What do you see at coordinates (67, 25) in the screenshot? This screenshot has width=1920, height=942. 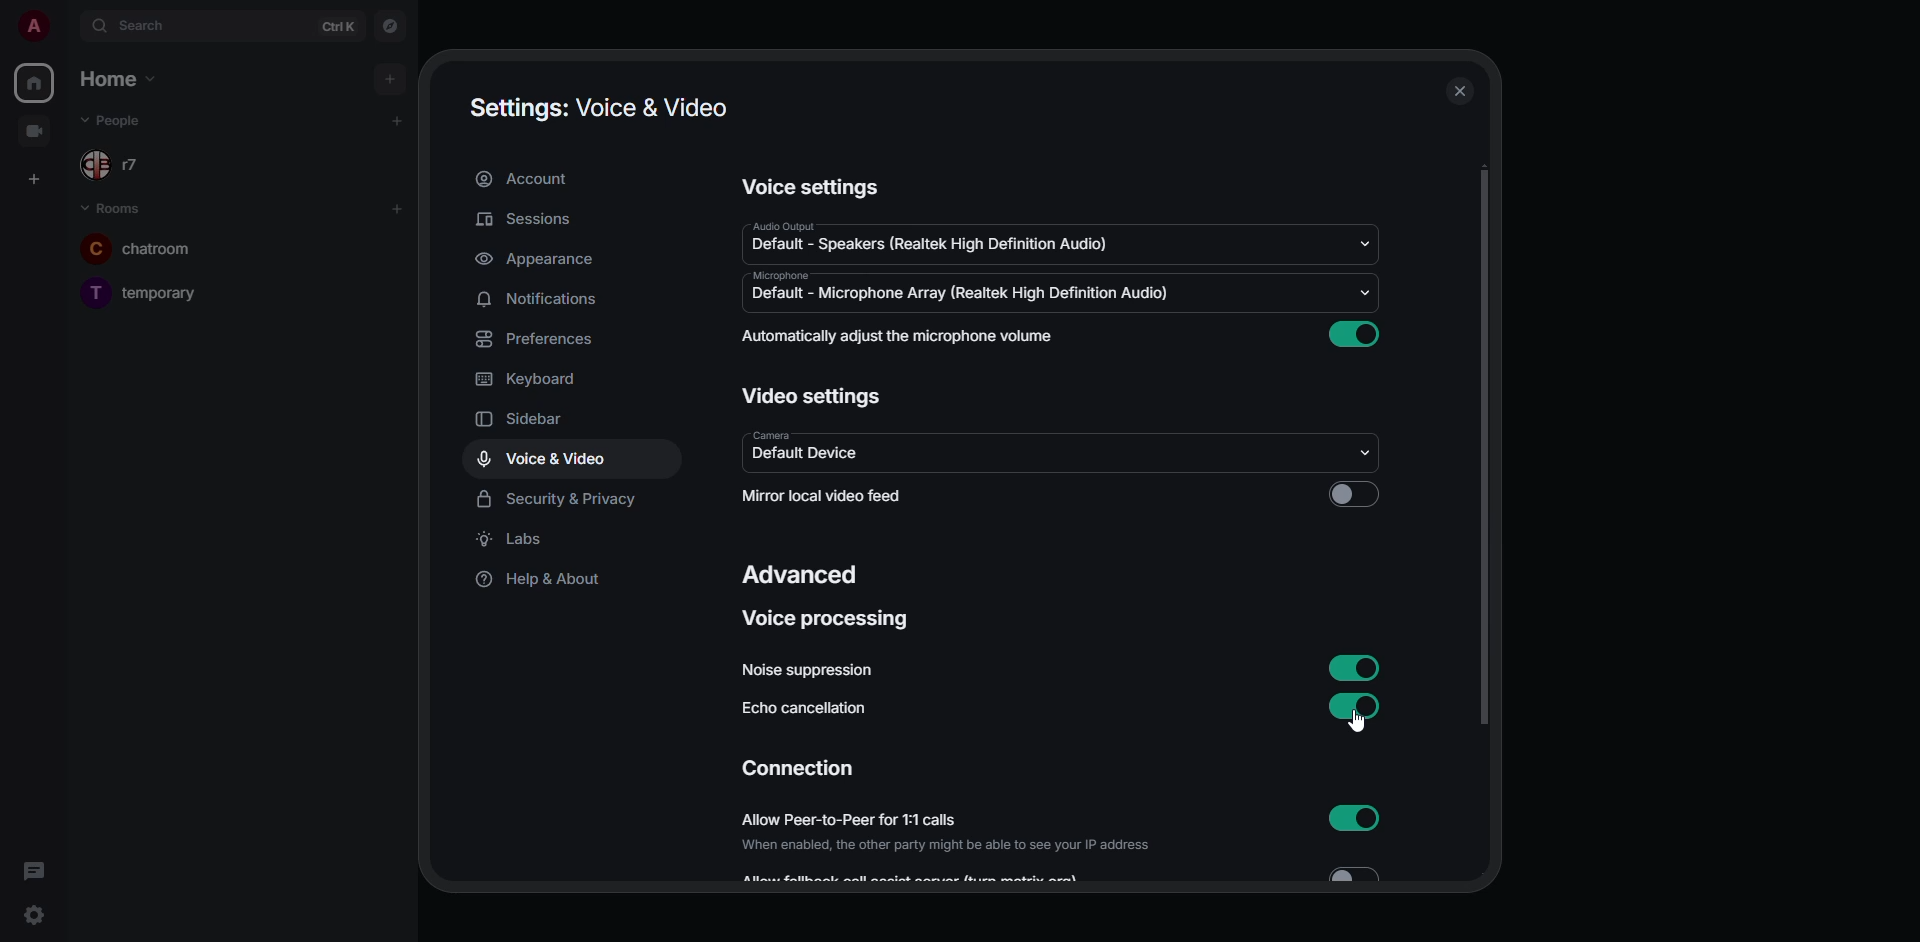 I see `expand` at bounding box center [67, 25].